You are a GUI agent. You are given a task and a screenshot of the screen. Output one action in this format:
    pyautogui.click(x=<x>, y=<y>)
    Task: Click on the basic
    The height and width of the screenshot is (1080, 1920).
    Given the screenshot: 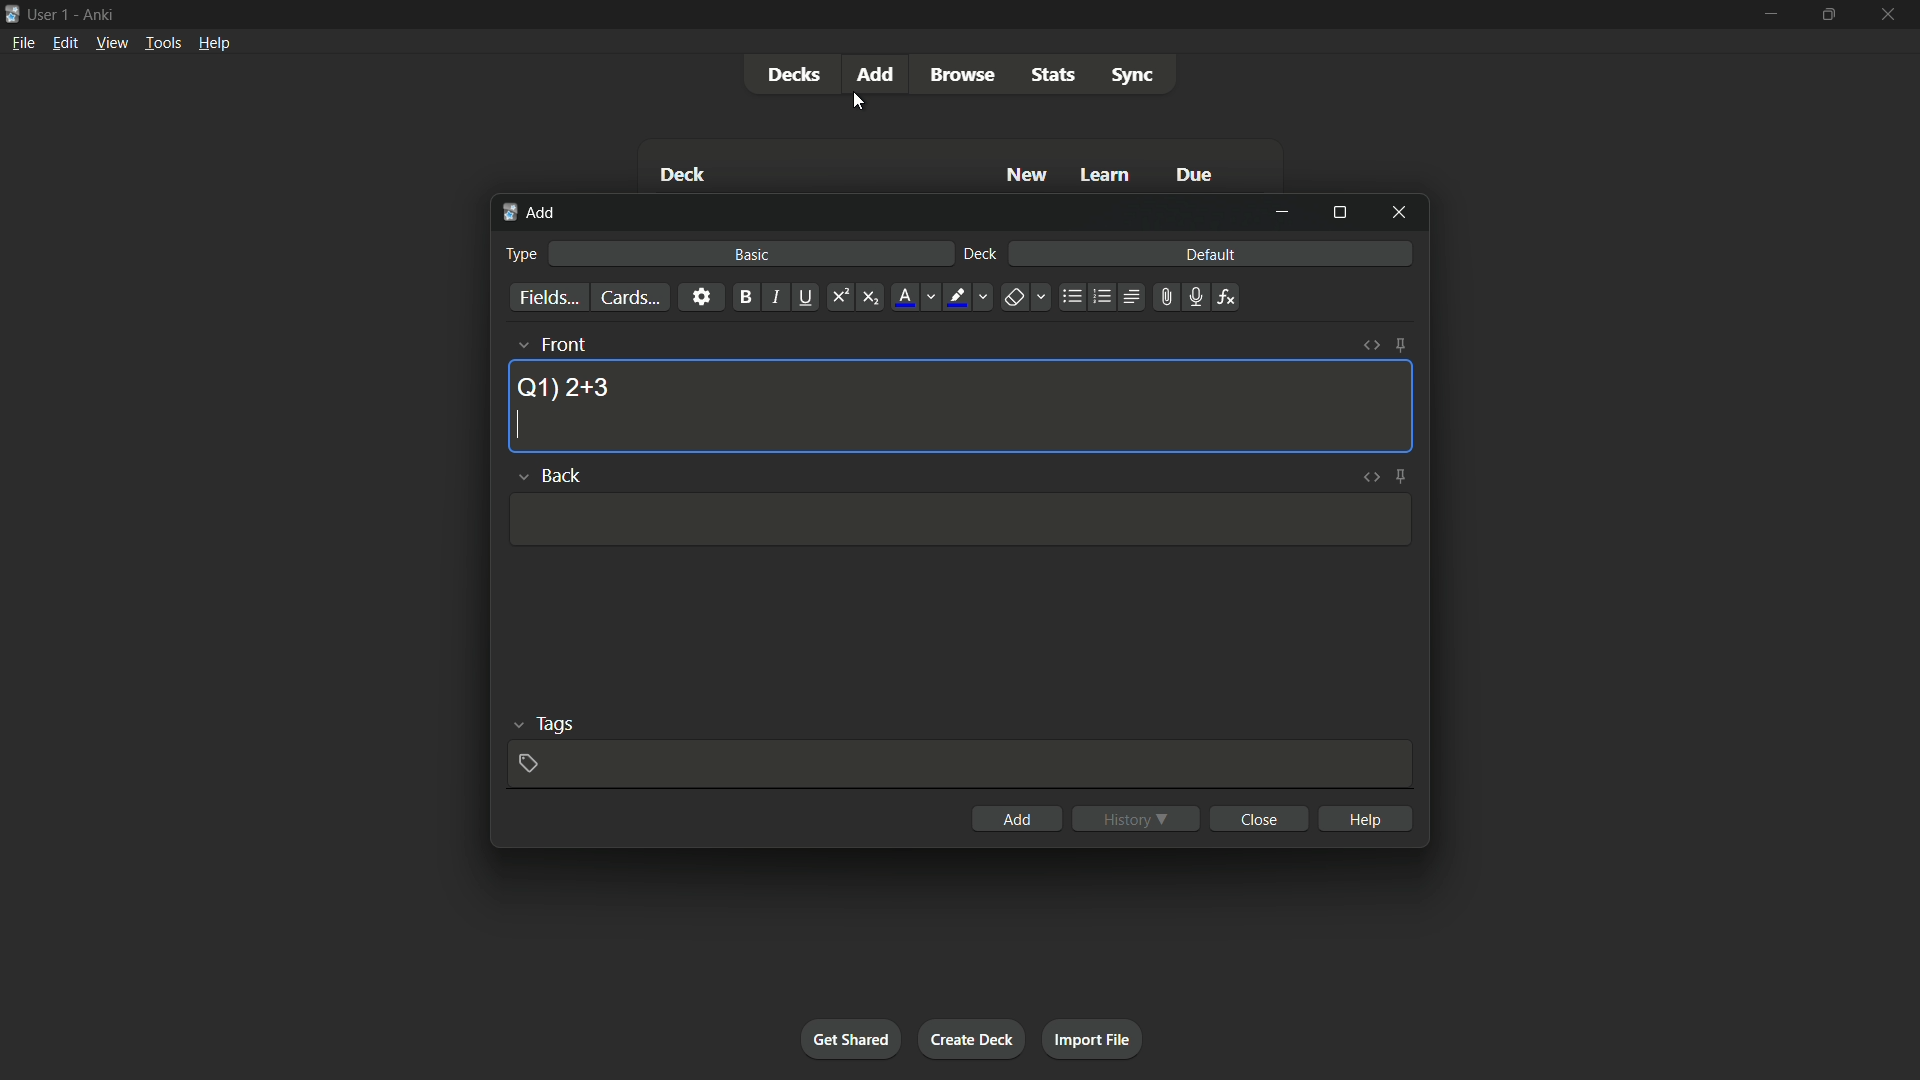 What is the action you would take?
    pyautogui.click(x=753, y=254)
    